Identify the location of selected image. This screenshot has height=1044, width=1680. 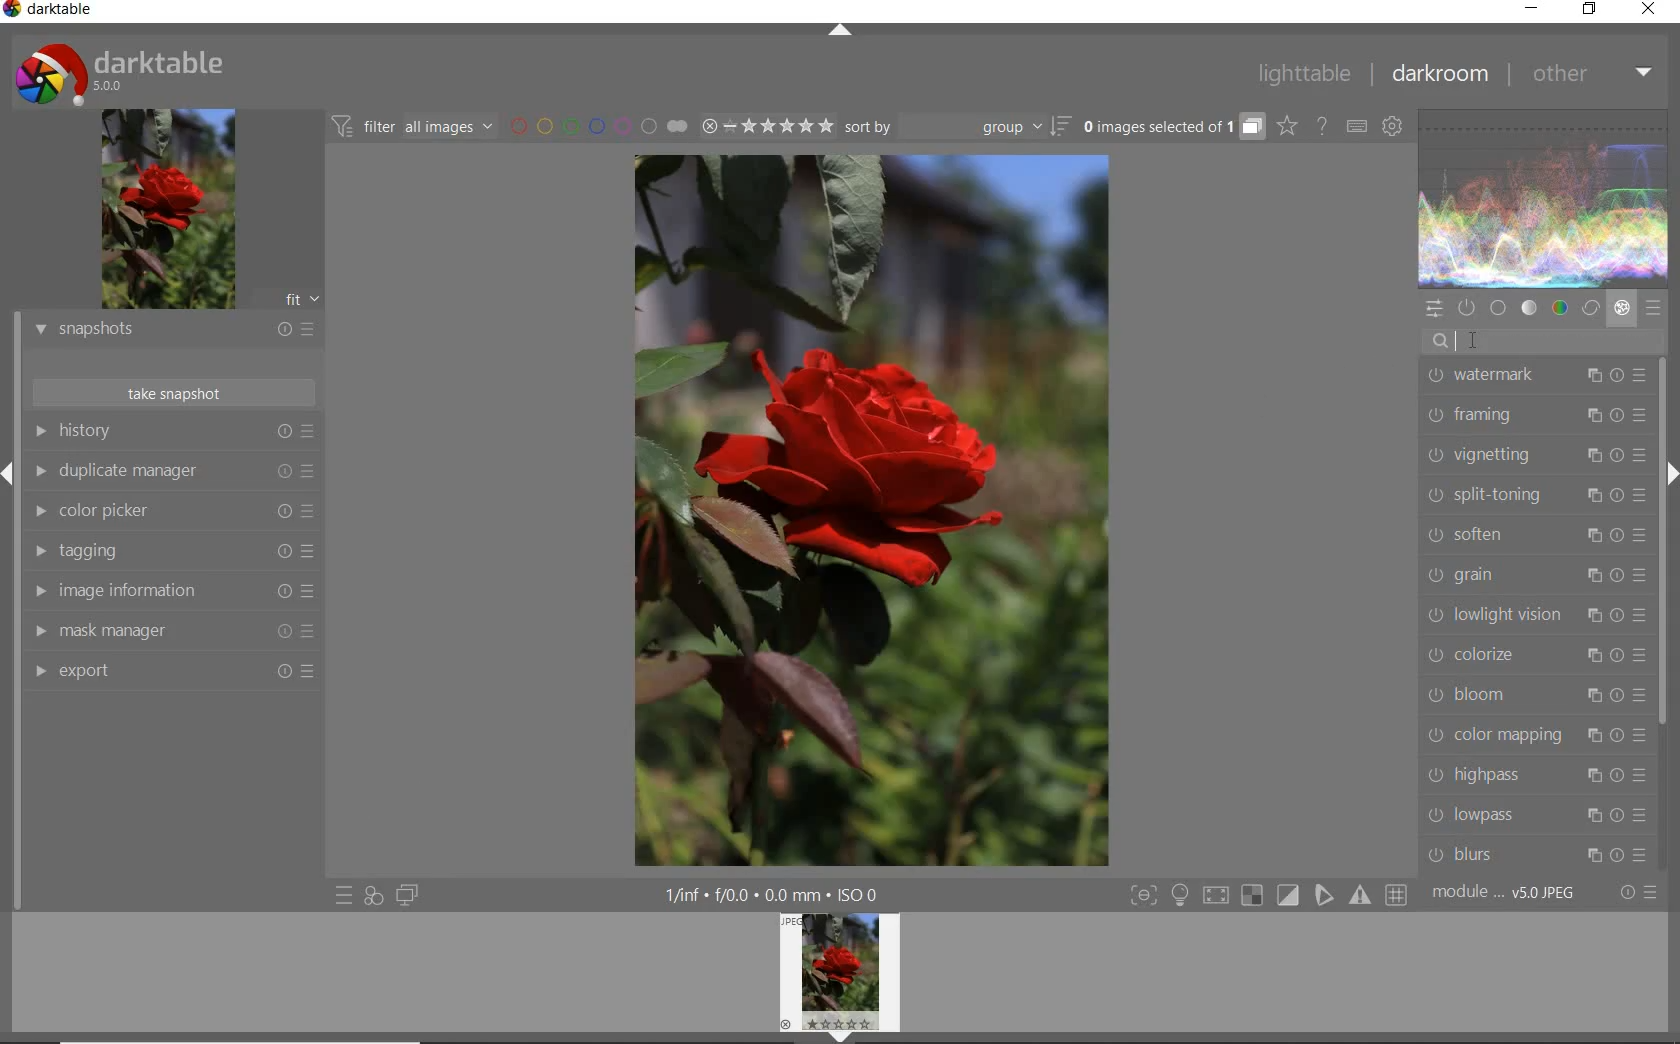
(870, 509).